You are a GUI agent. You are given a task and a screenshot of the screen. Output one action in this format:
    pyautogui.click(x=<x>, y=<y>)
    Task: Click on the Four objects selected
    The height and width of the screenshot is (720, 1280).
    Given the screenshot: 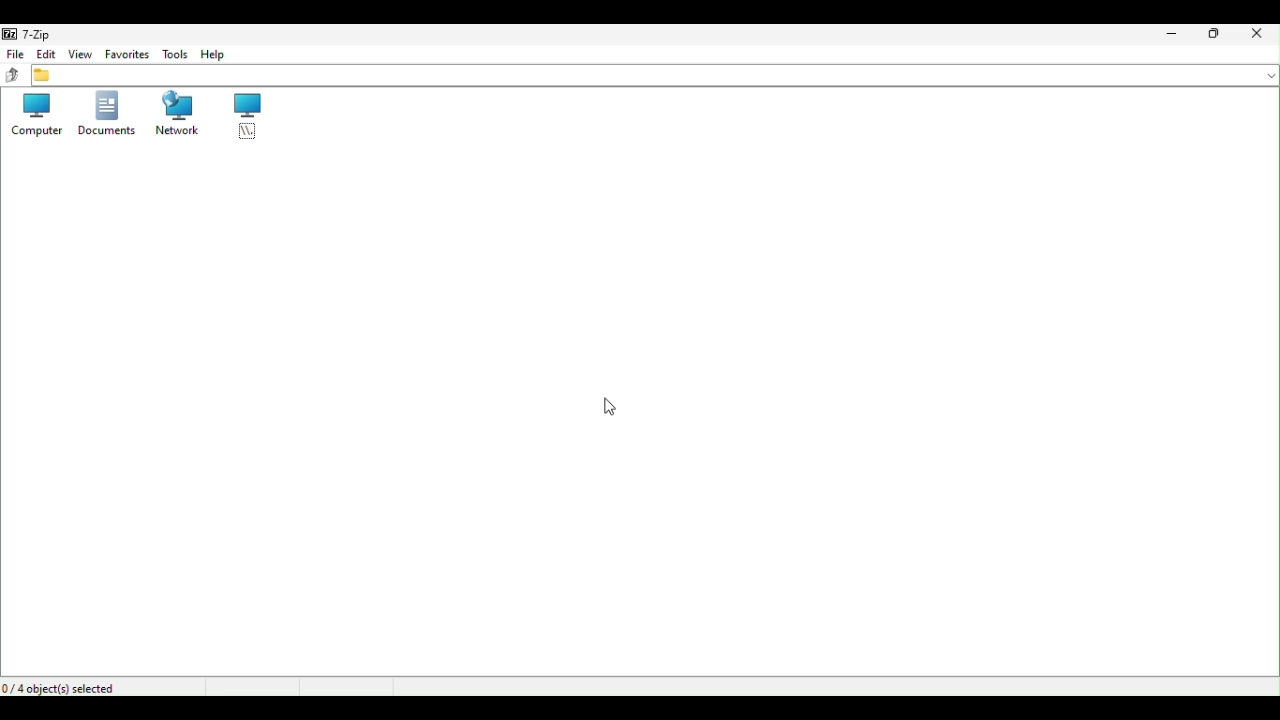 What is the action you would take?
    pyautogui.click(x=64, y=687)
    